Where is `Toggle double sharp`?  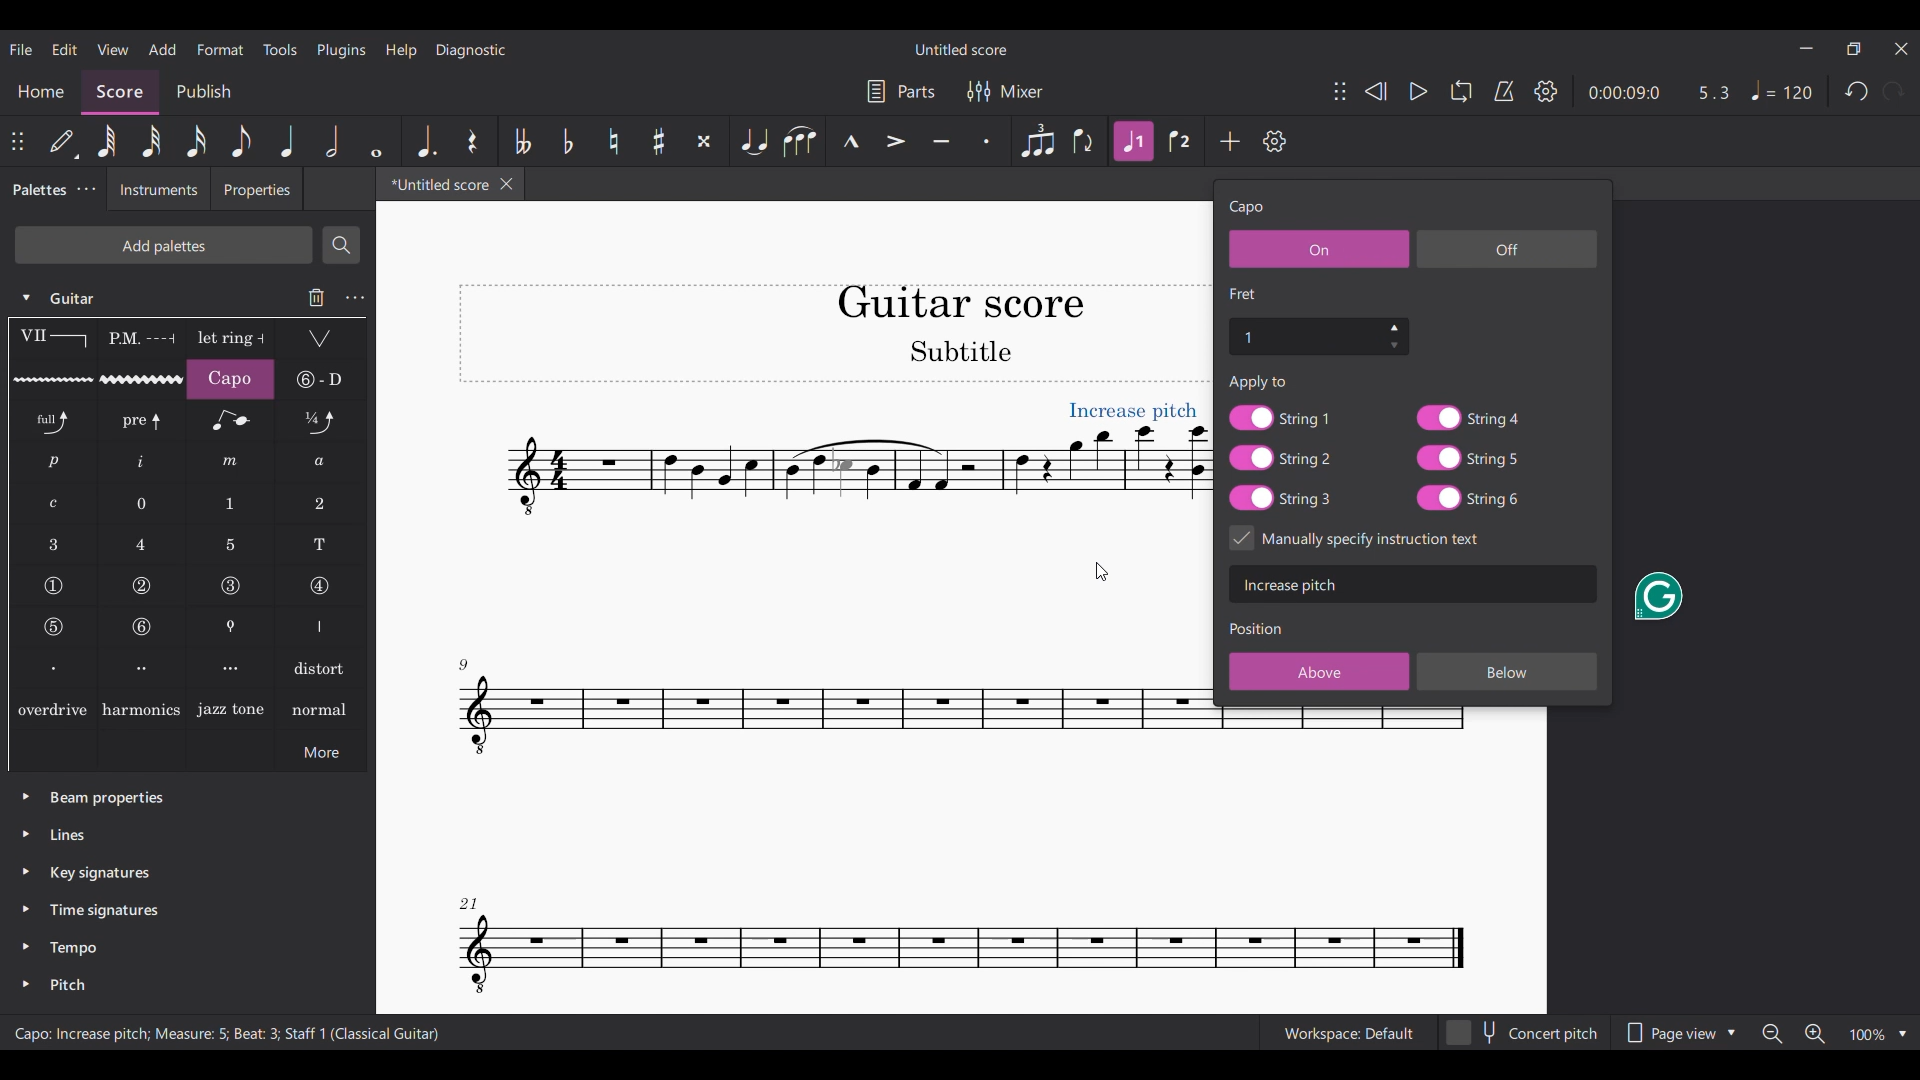 Toggle double sharp is located at coordinates (704, 141).